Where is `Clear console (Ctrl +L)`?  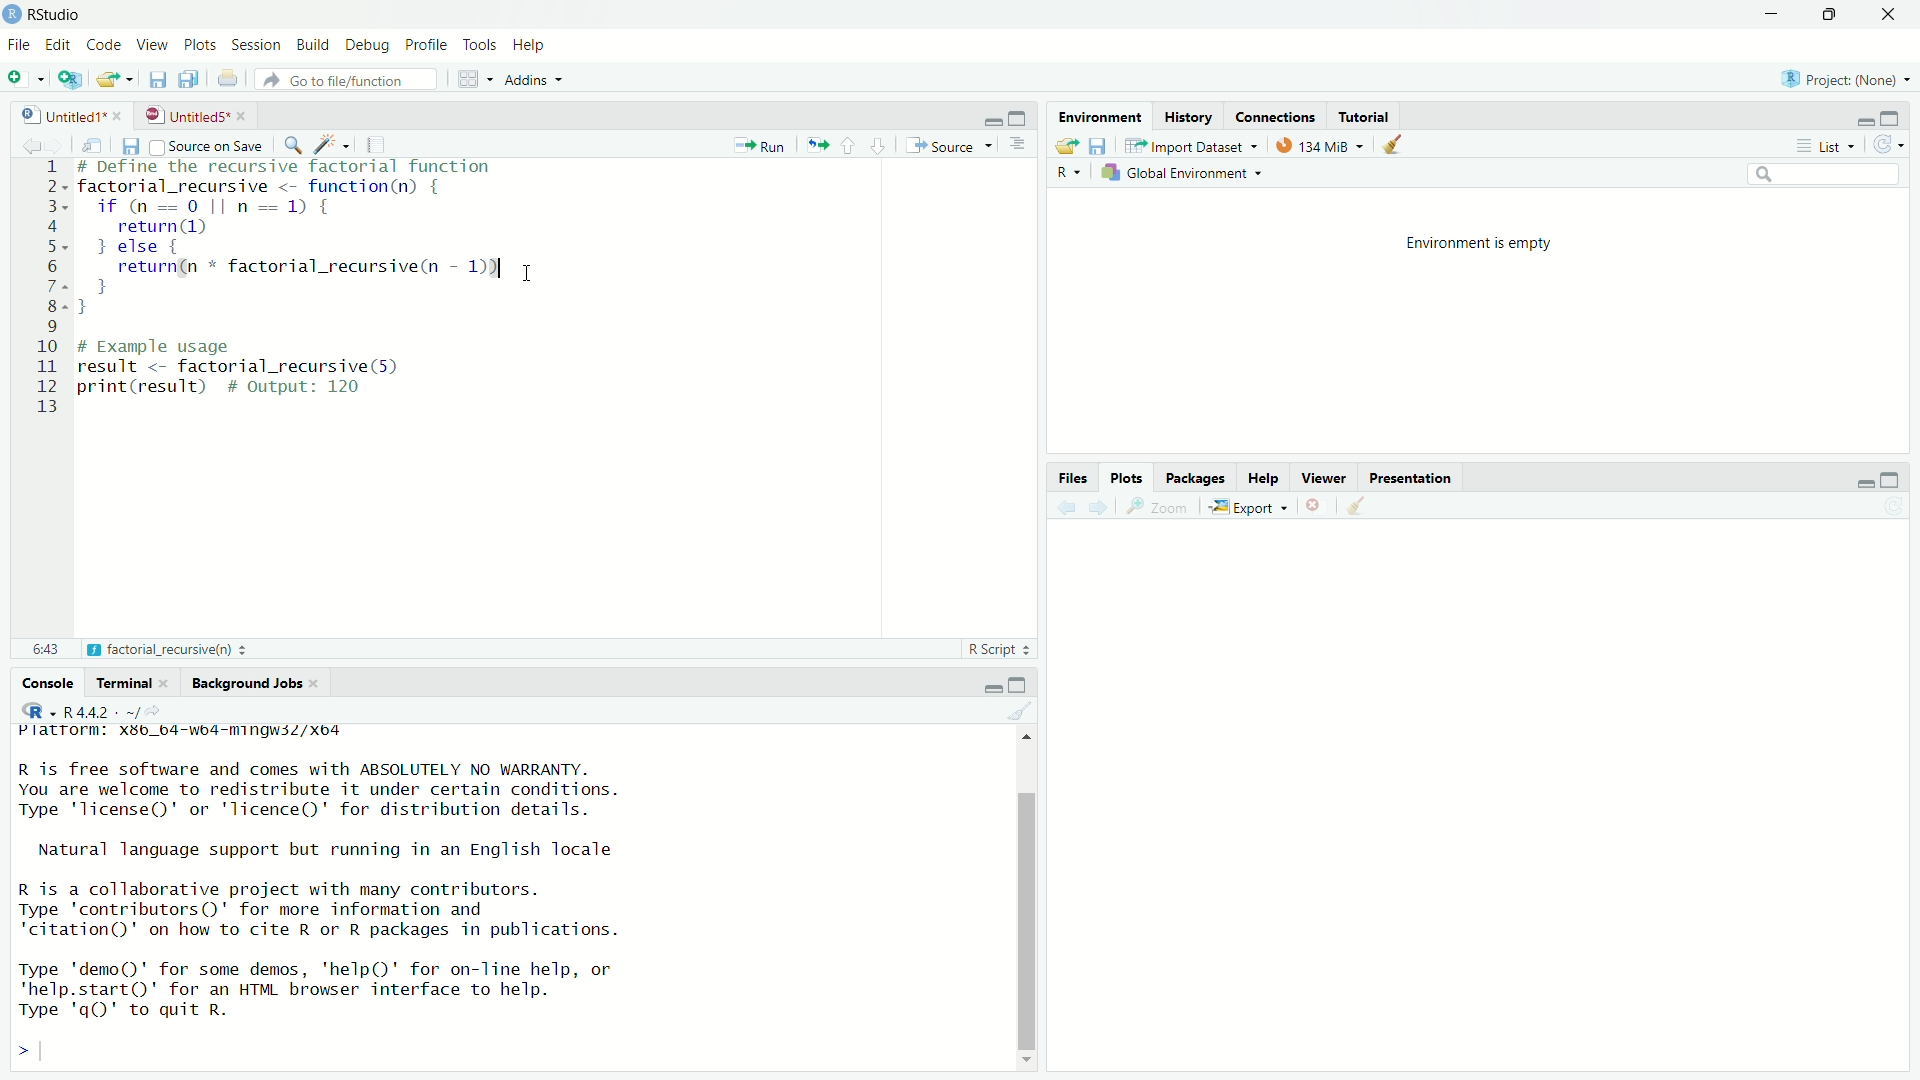 Clear console (Ctrl +L) is located at coordinates (1029, 712).